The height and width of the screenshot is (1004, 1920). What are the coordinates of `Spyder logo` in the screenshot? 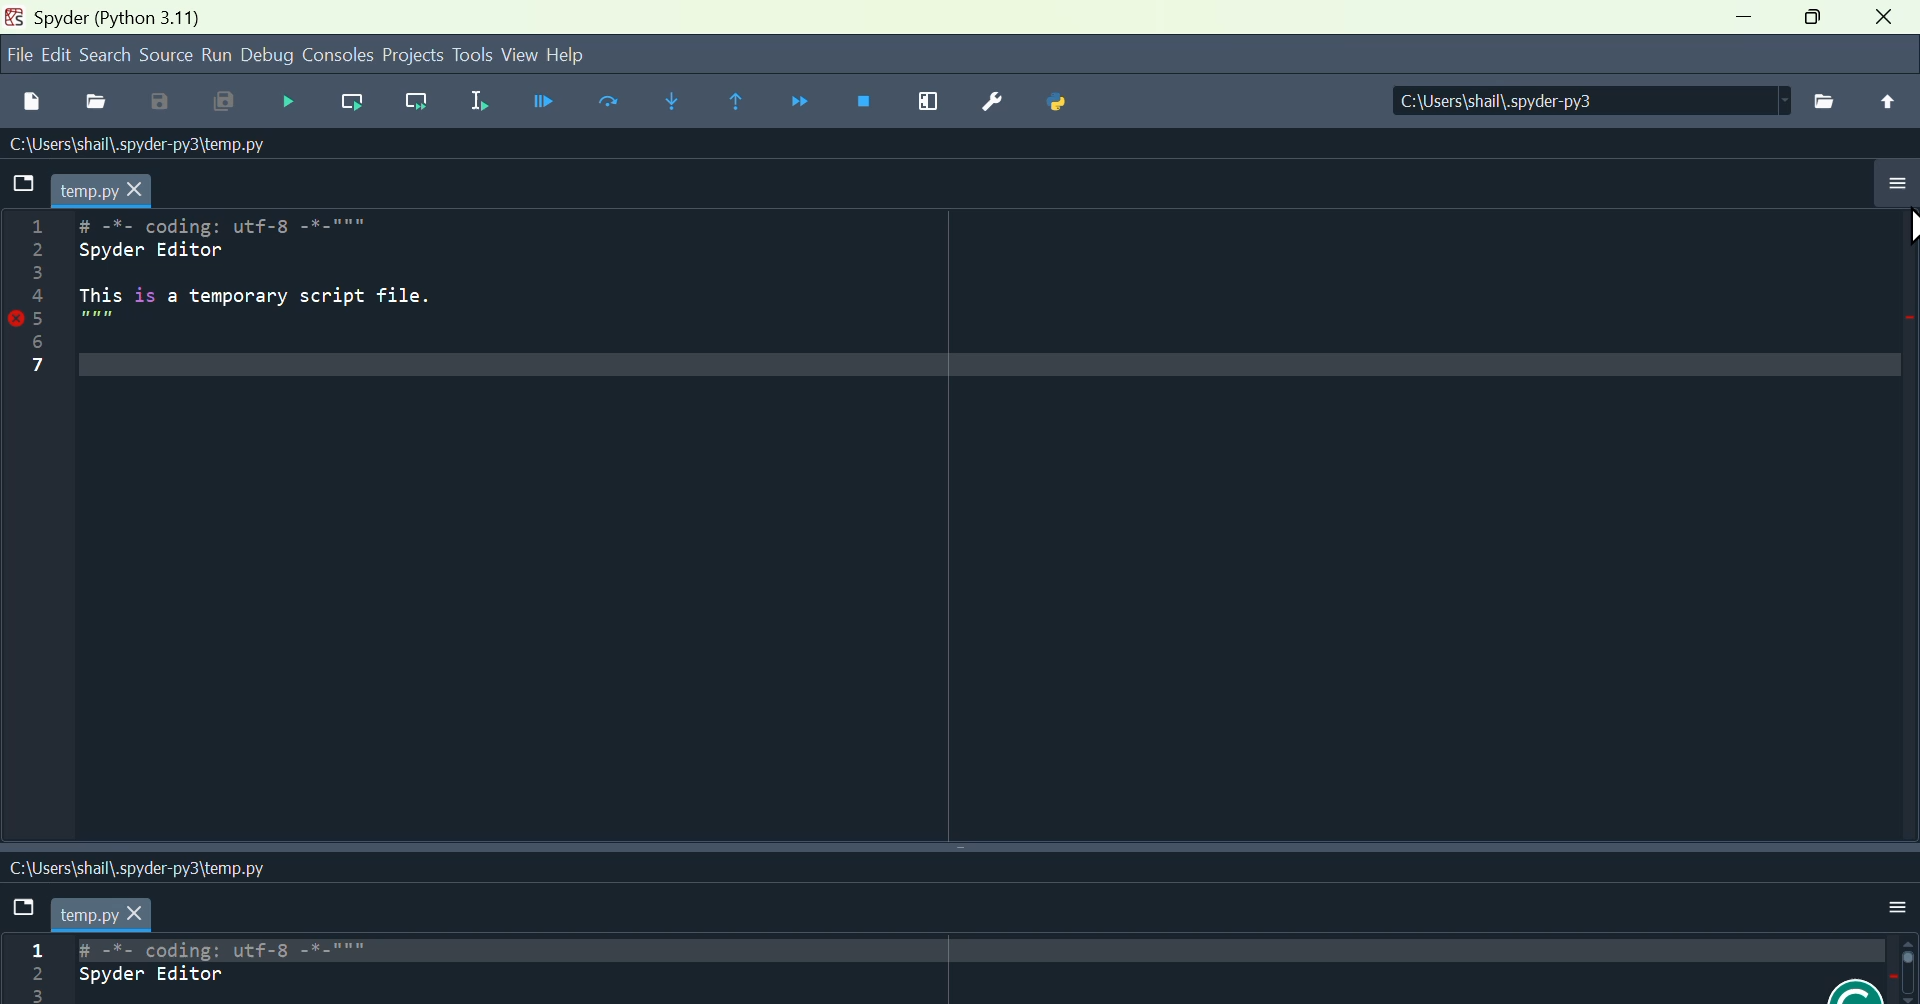 It's located at (12, 20).